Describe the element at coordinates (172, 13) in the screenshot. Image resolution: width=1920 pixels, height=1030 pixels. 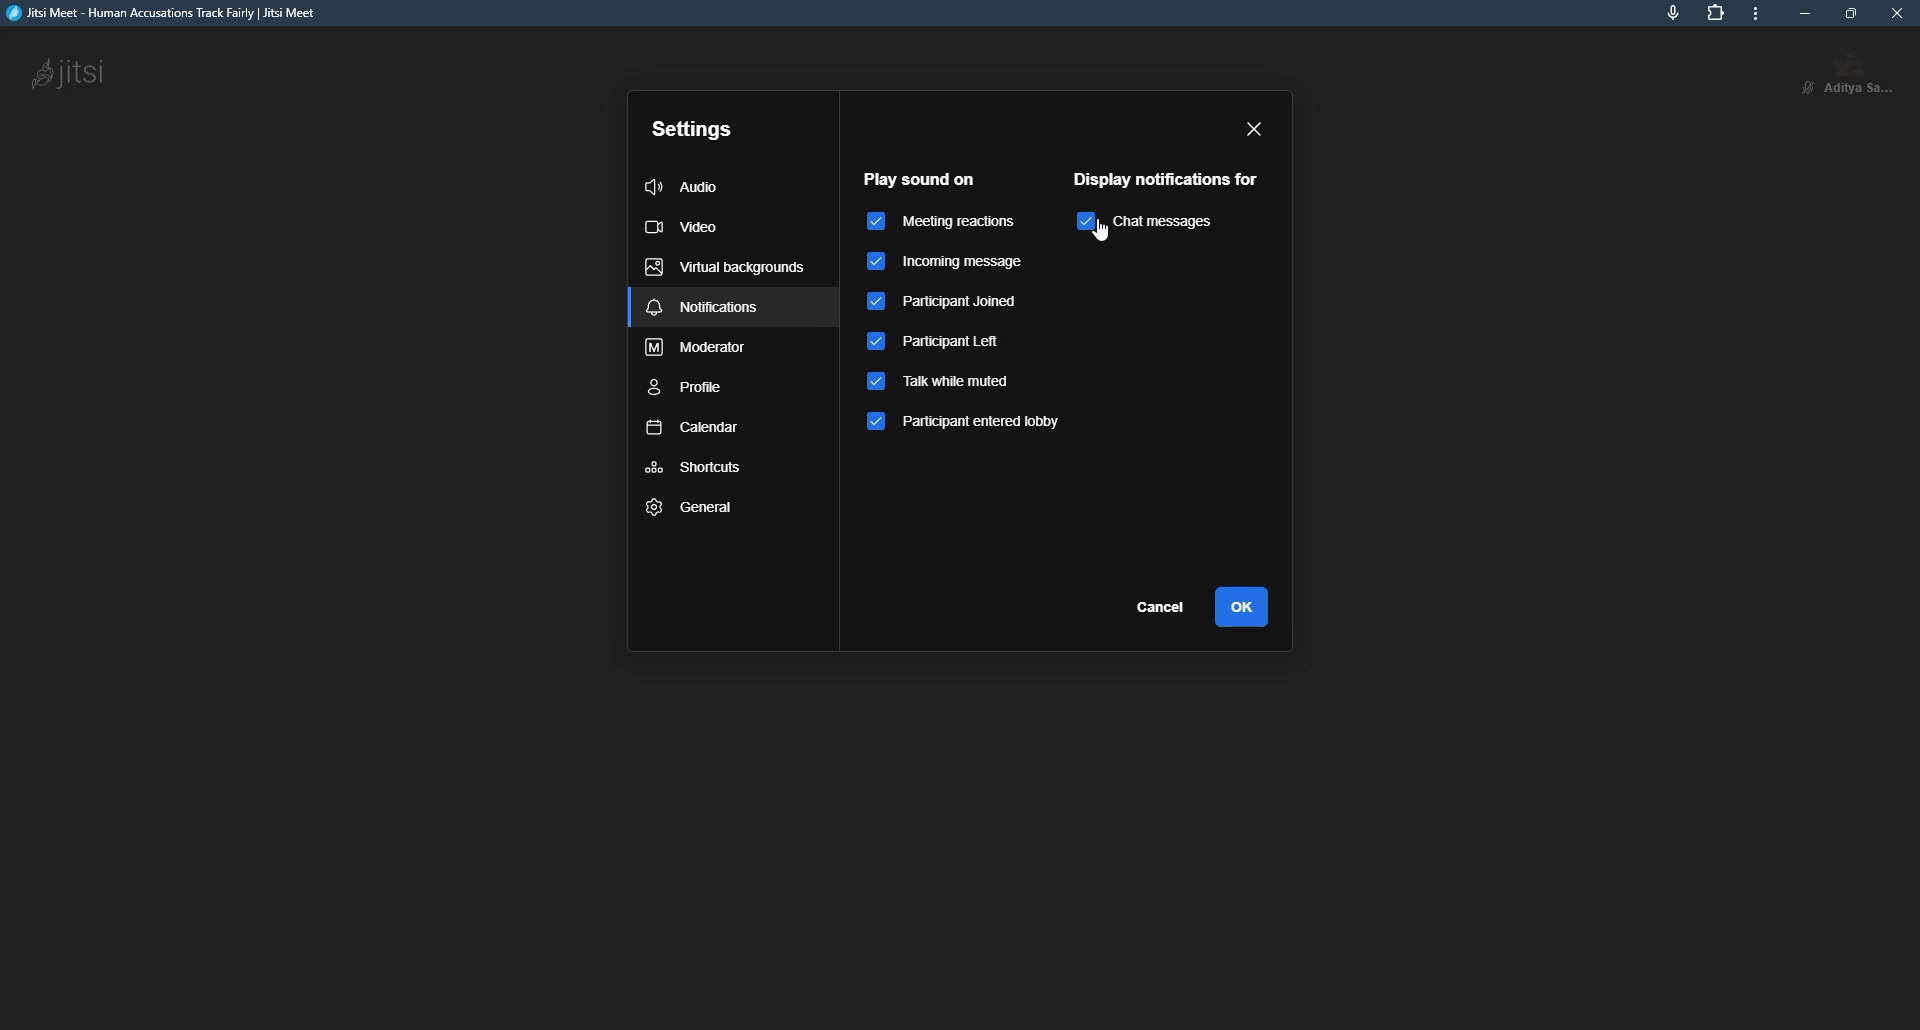
I see `jitsi` at that location.